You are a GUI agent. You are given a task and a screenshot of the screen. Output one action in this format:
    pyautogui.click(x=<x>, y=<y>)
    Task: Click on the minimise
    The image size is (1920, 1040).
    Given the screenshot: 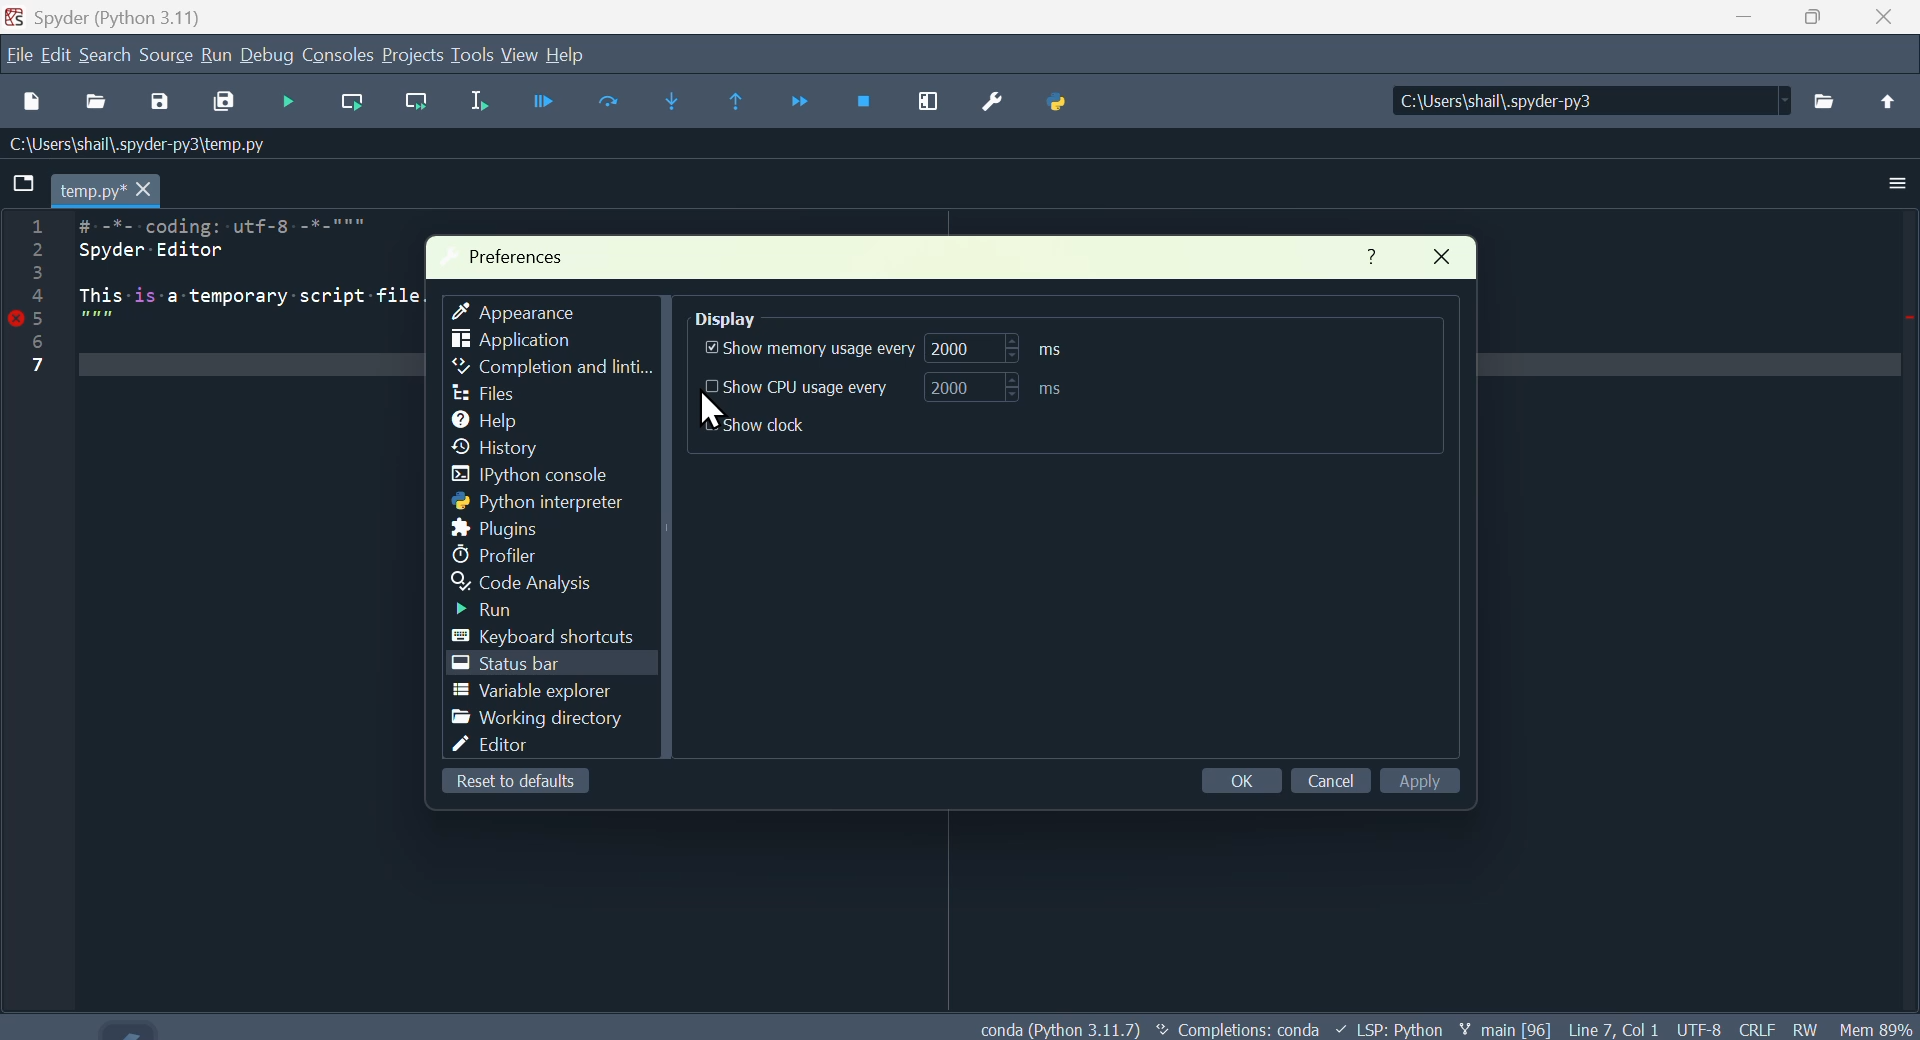 What is the action you would take?
    pyautogui.click(x=1755, y=23)
    